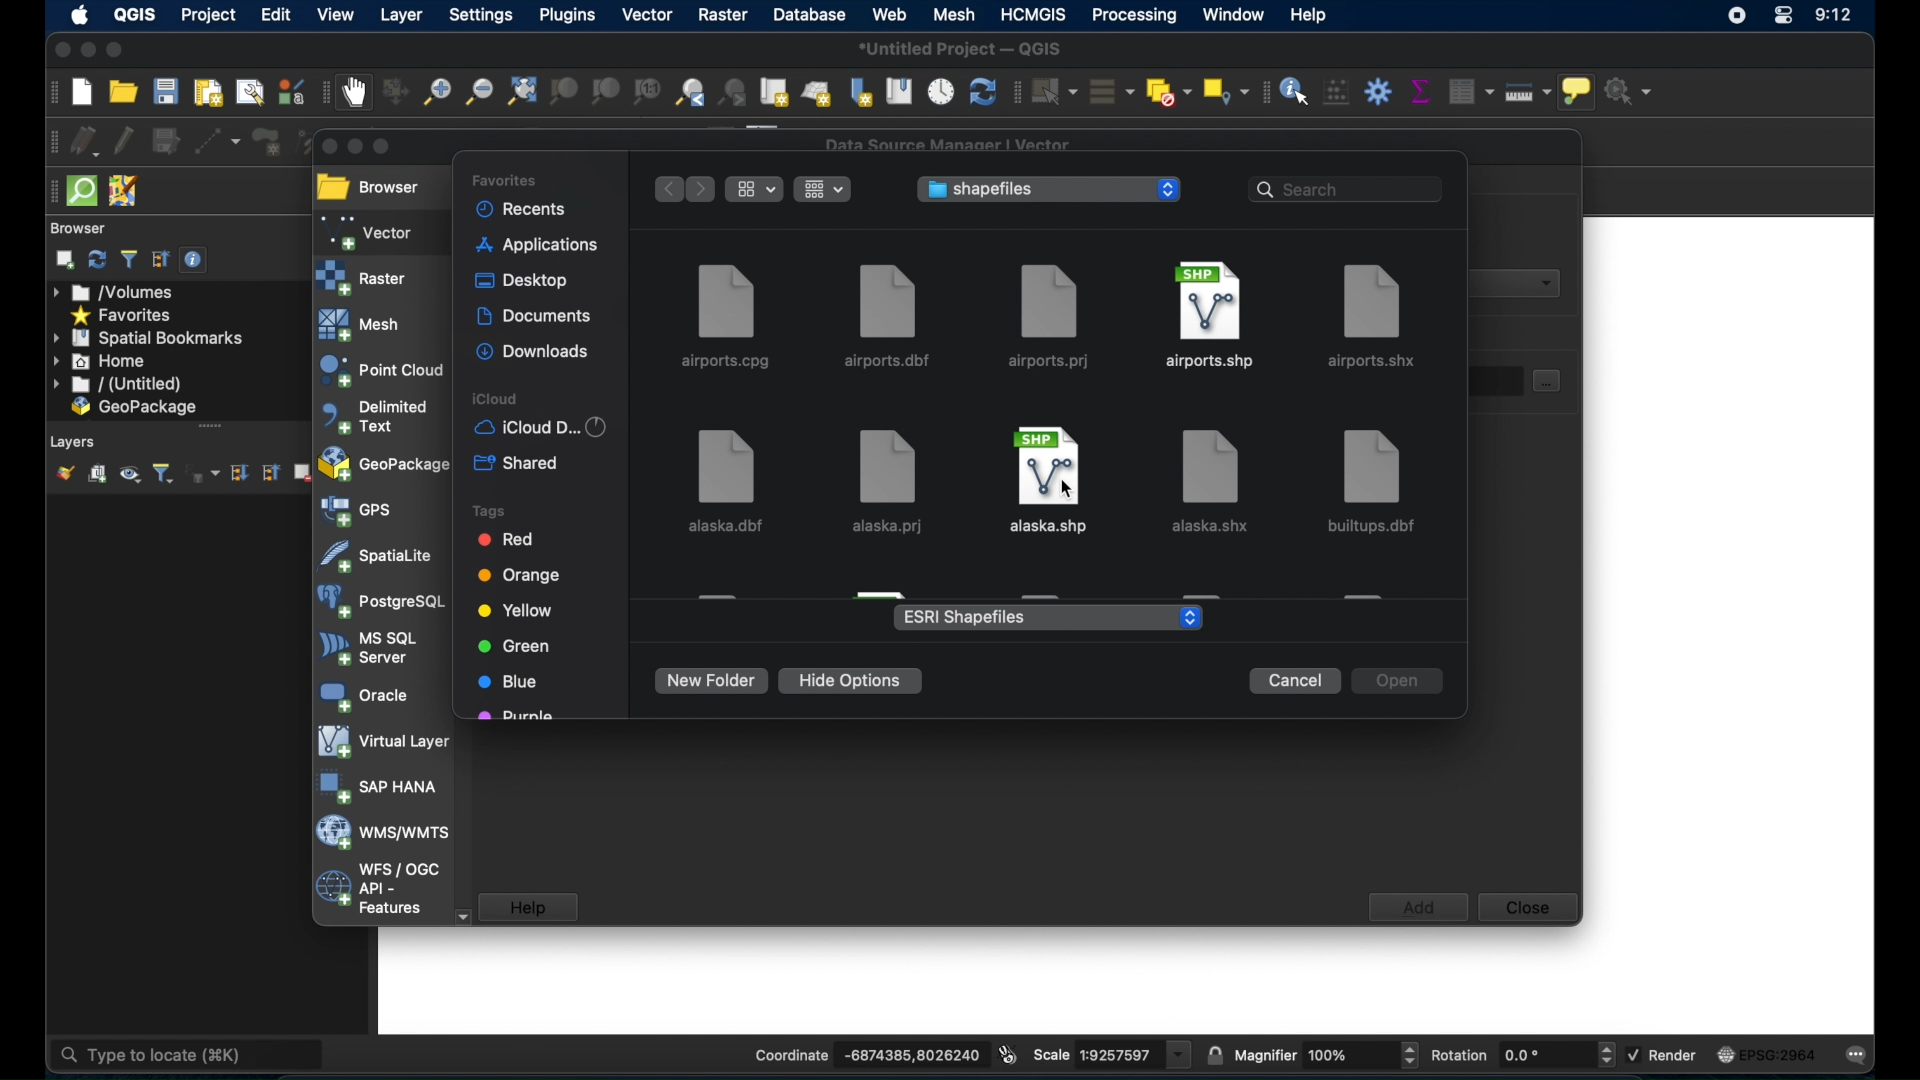 The height and width of the screenshot is (1080, 1920). I want to click on scroll down arrow, so click(463, 915).